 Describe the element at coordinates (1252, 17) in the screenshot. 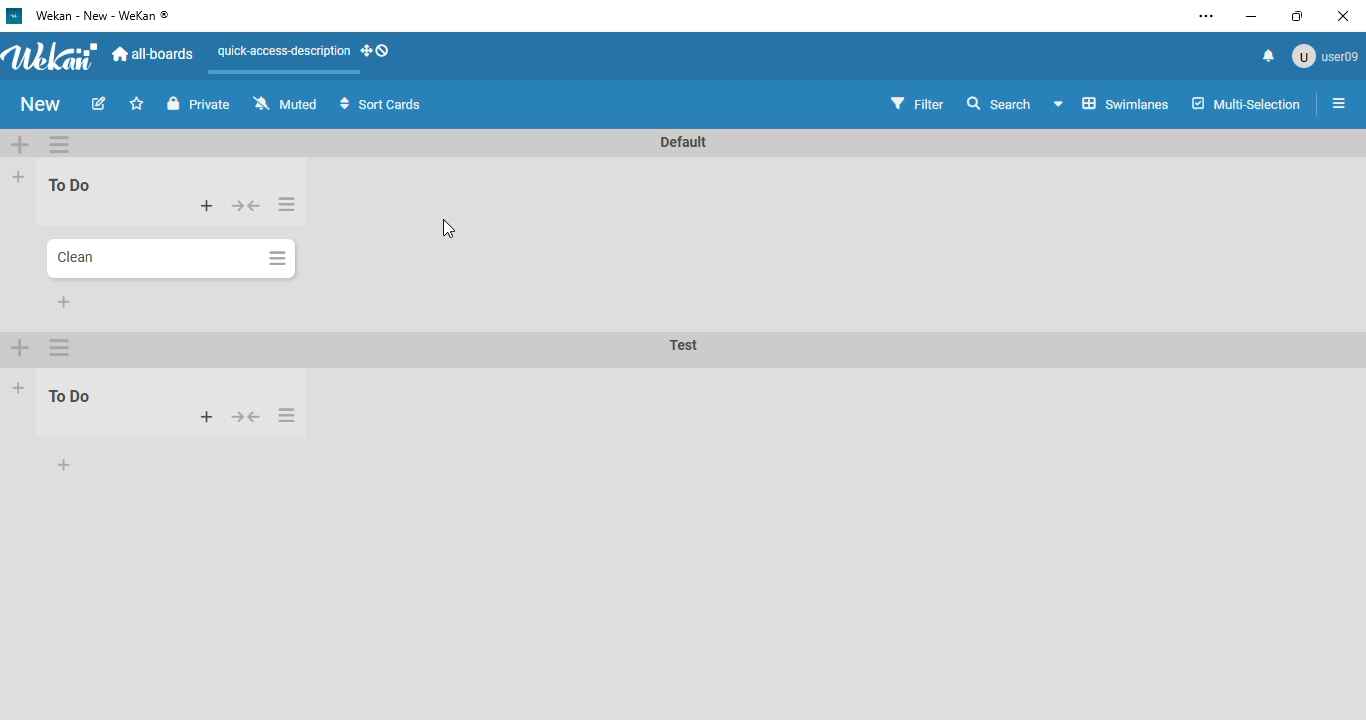

I see `minimize` at that location.